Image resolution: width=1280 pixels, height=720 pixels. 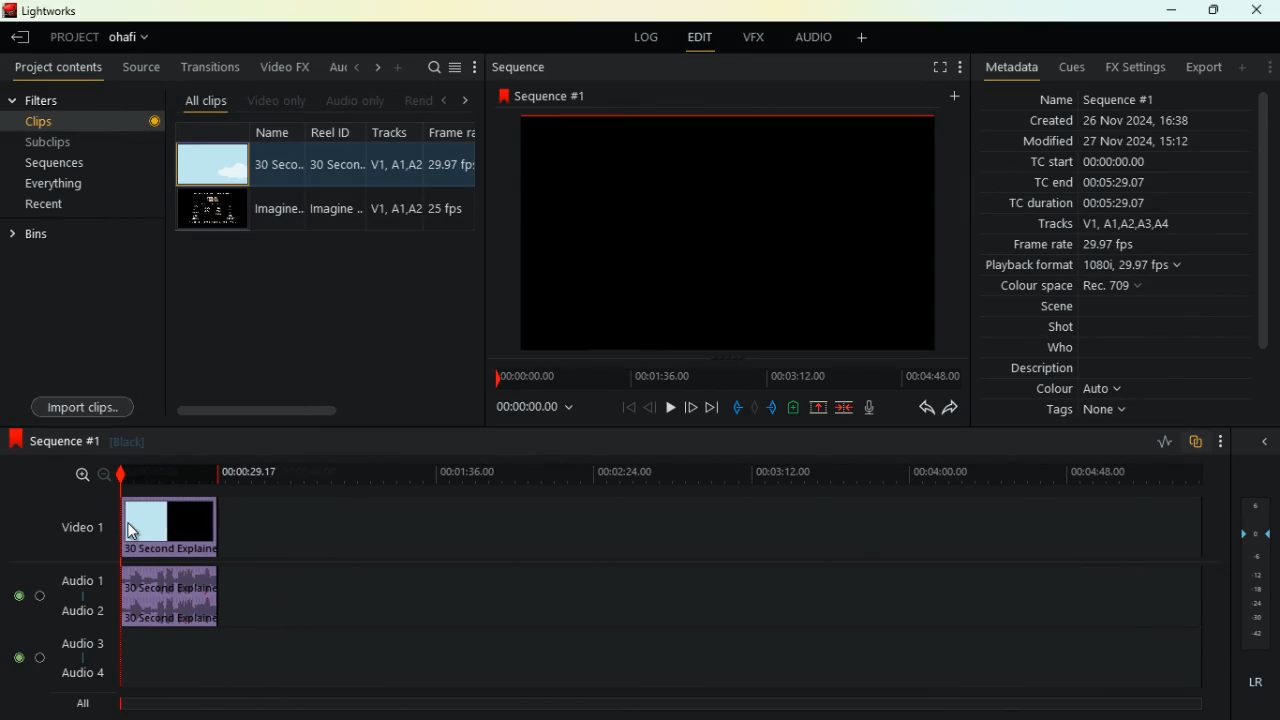 I want to click on tracks, so click(x=395, y=179).